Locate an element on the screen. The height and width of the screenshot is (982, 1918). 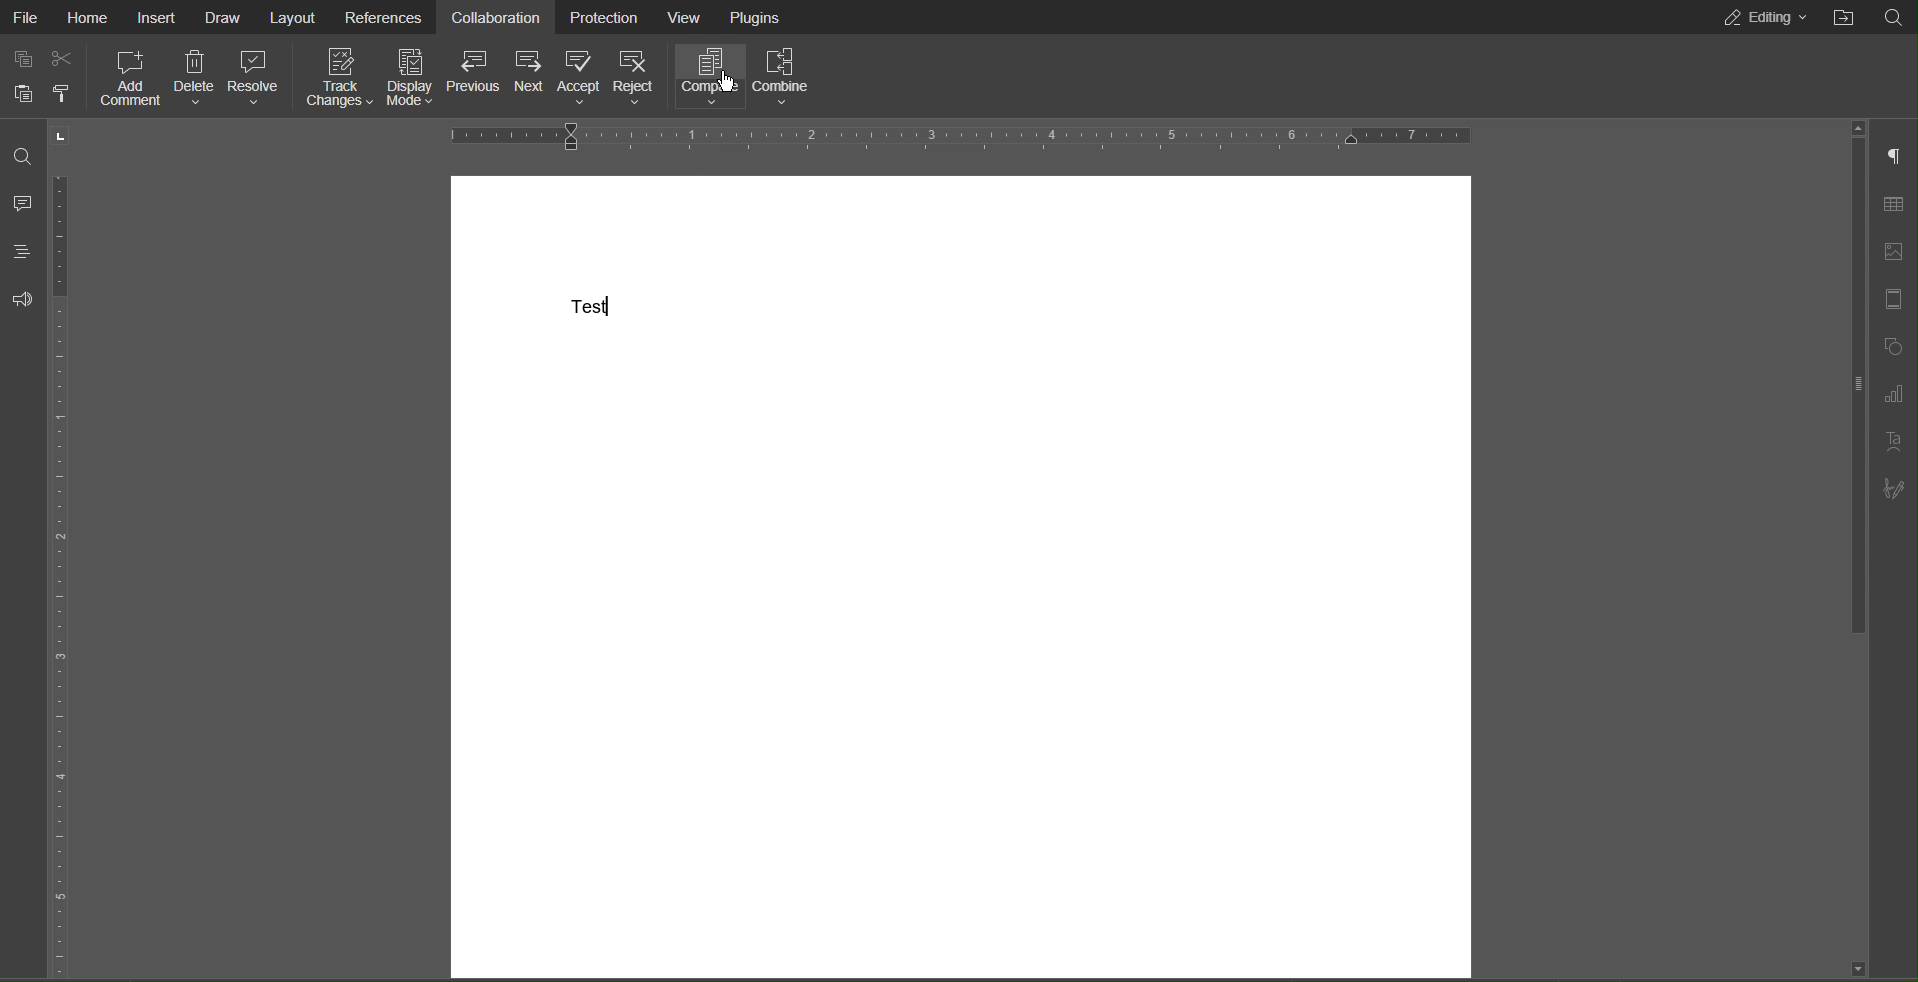
Test is located at coordinates (589, 308).